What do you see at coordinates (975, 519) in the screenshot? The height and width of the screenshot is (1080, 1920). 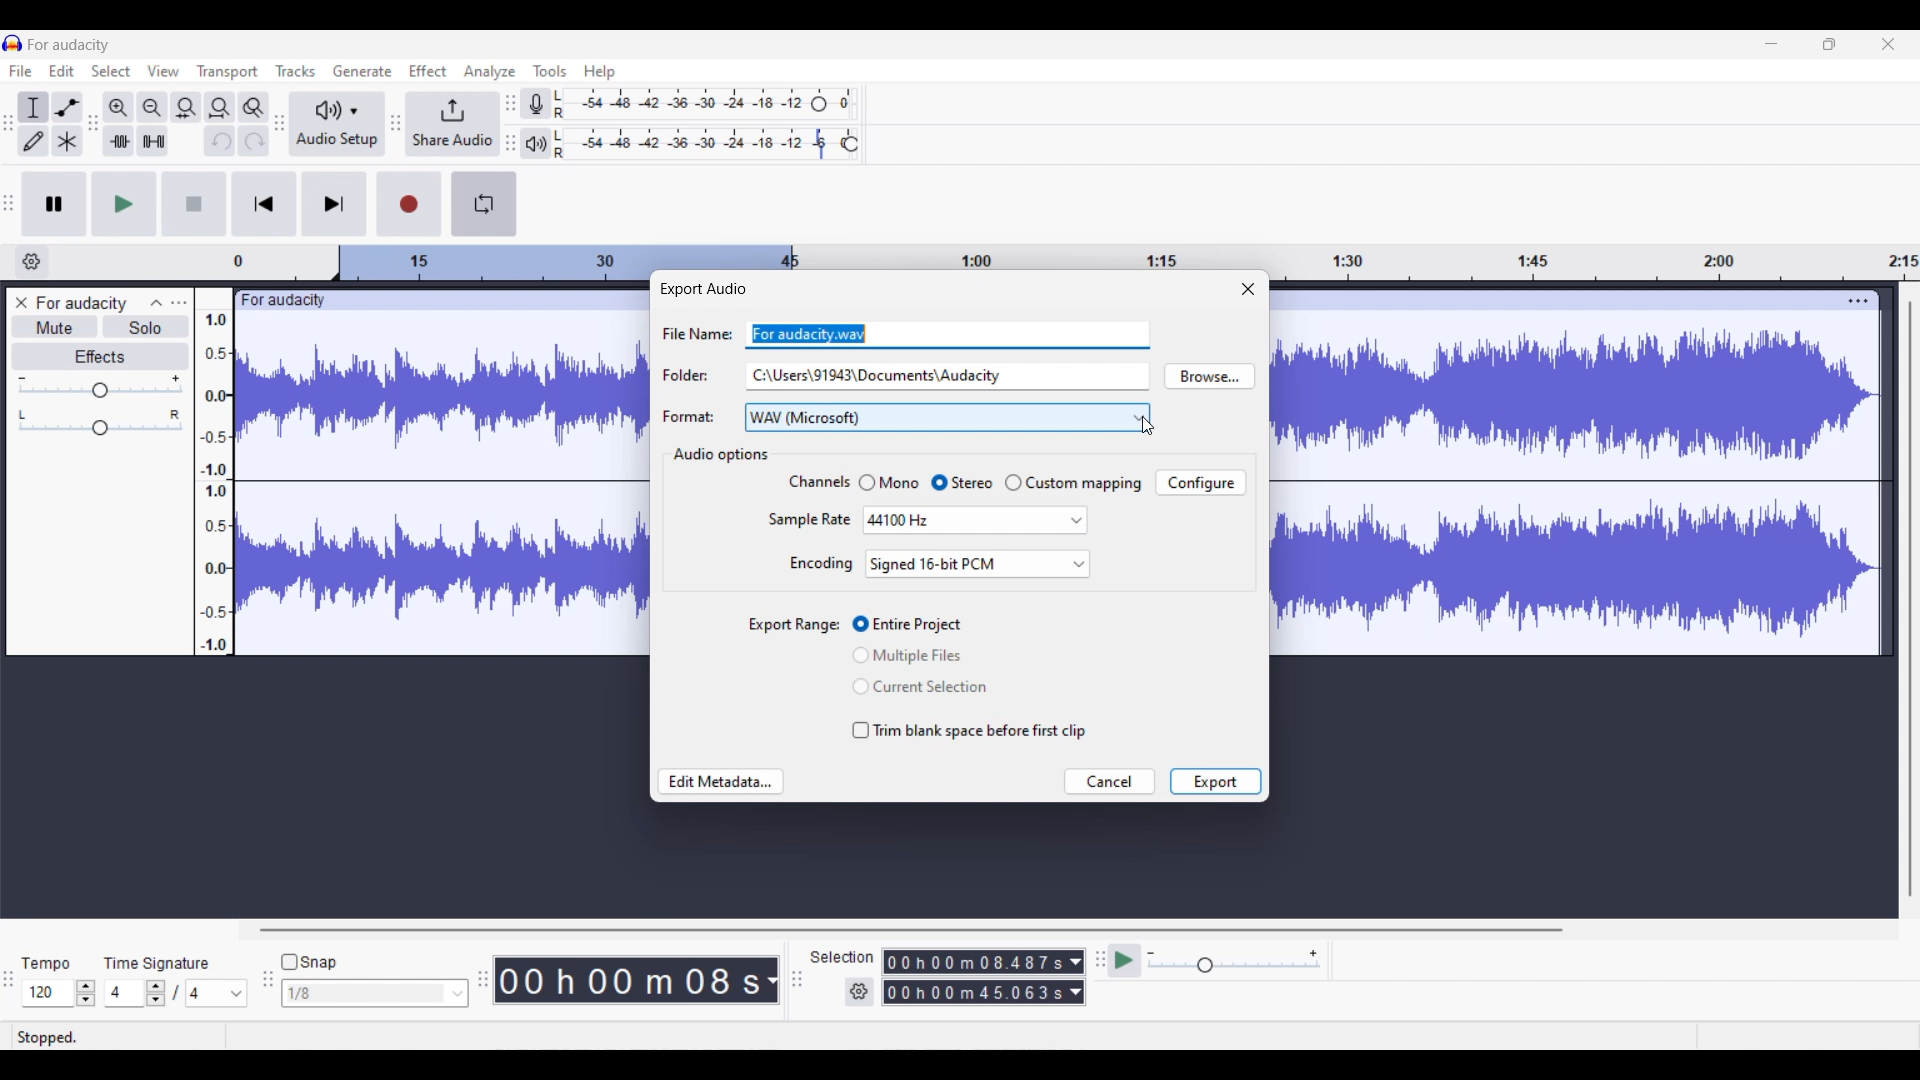 I see `Options for 'Sample Rate'` at bounding box center [975, 519].